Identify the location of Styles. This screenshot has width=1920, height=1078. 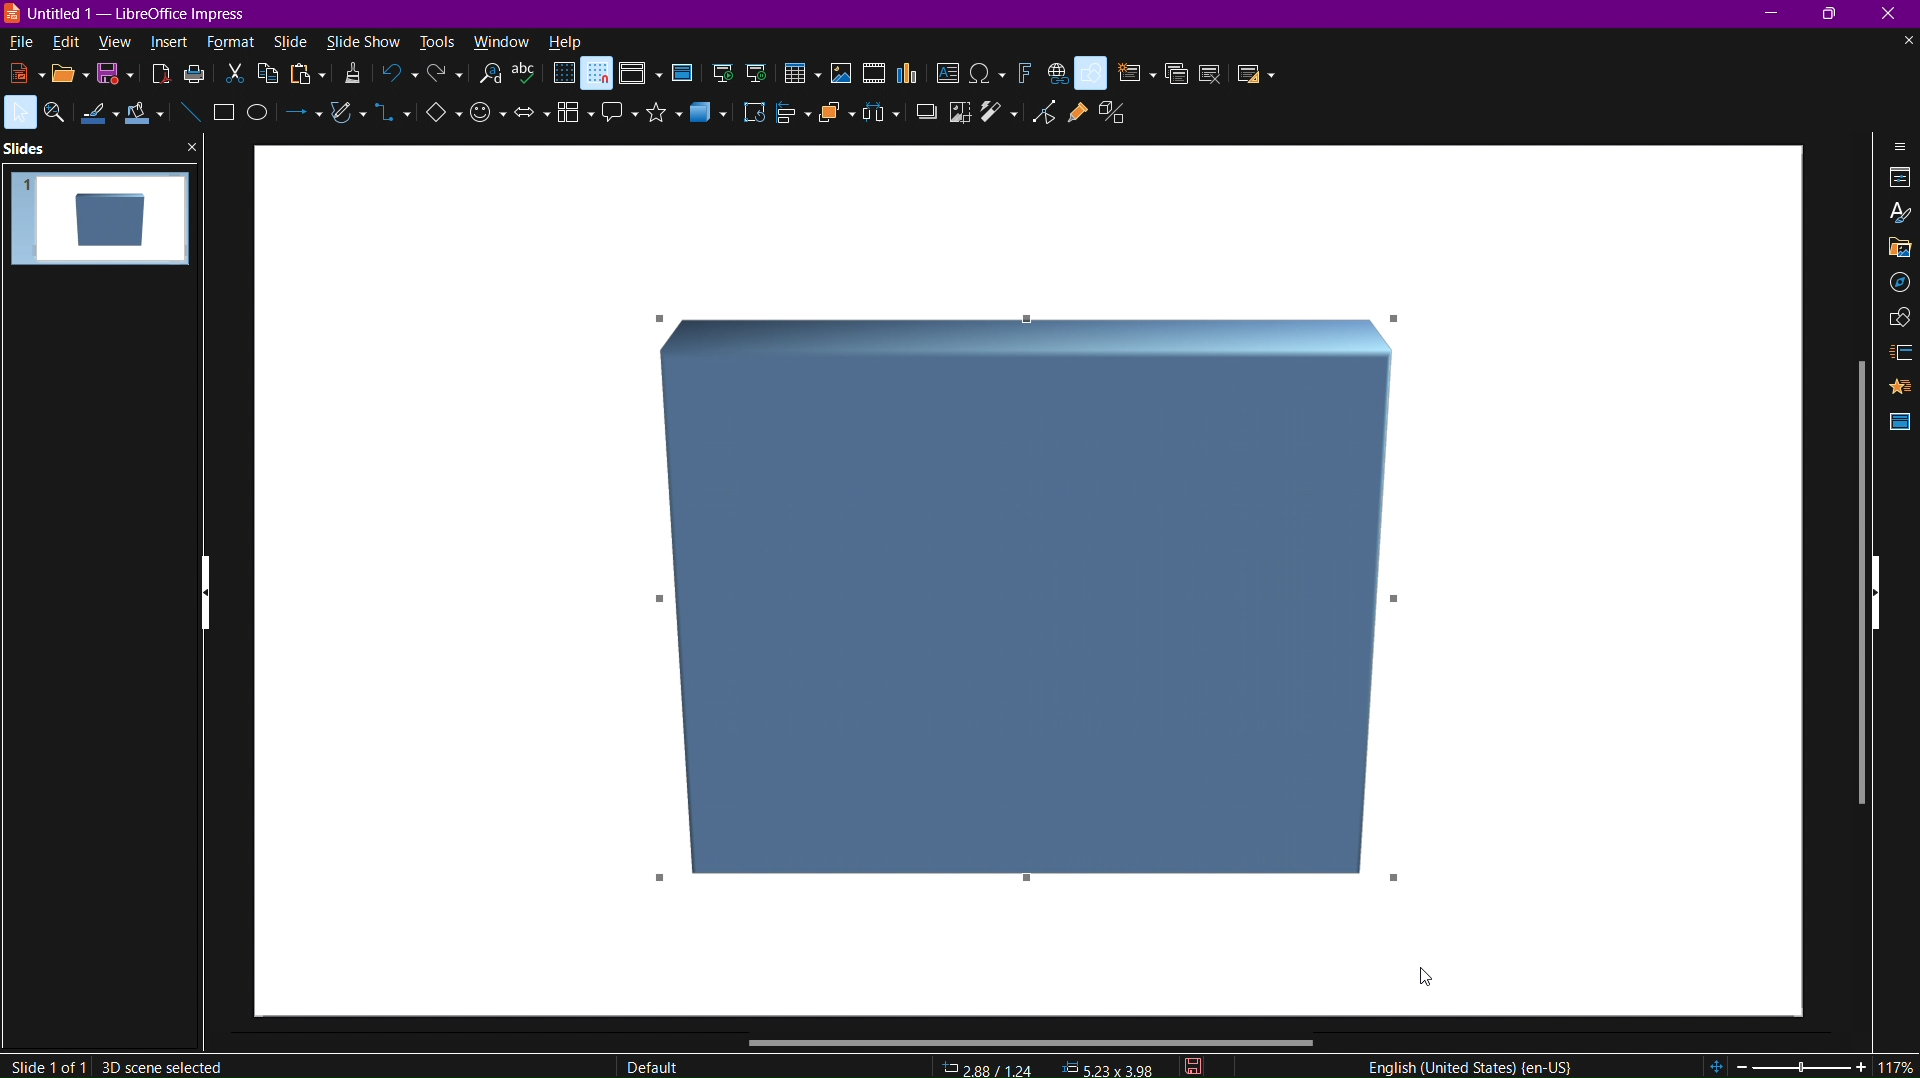
(1896, 214).